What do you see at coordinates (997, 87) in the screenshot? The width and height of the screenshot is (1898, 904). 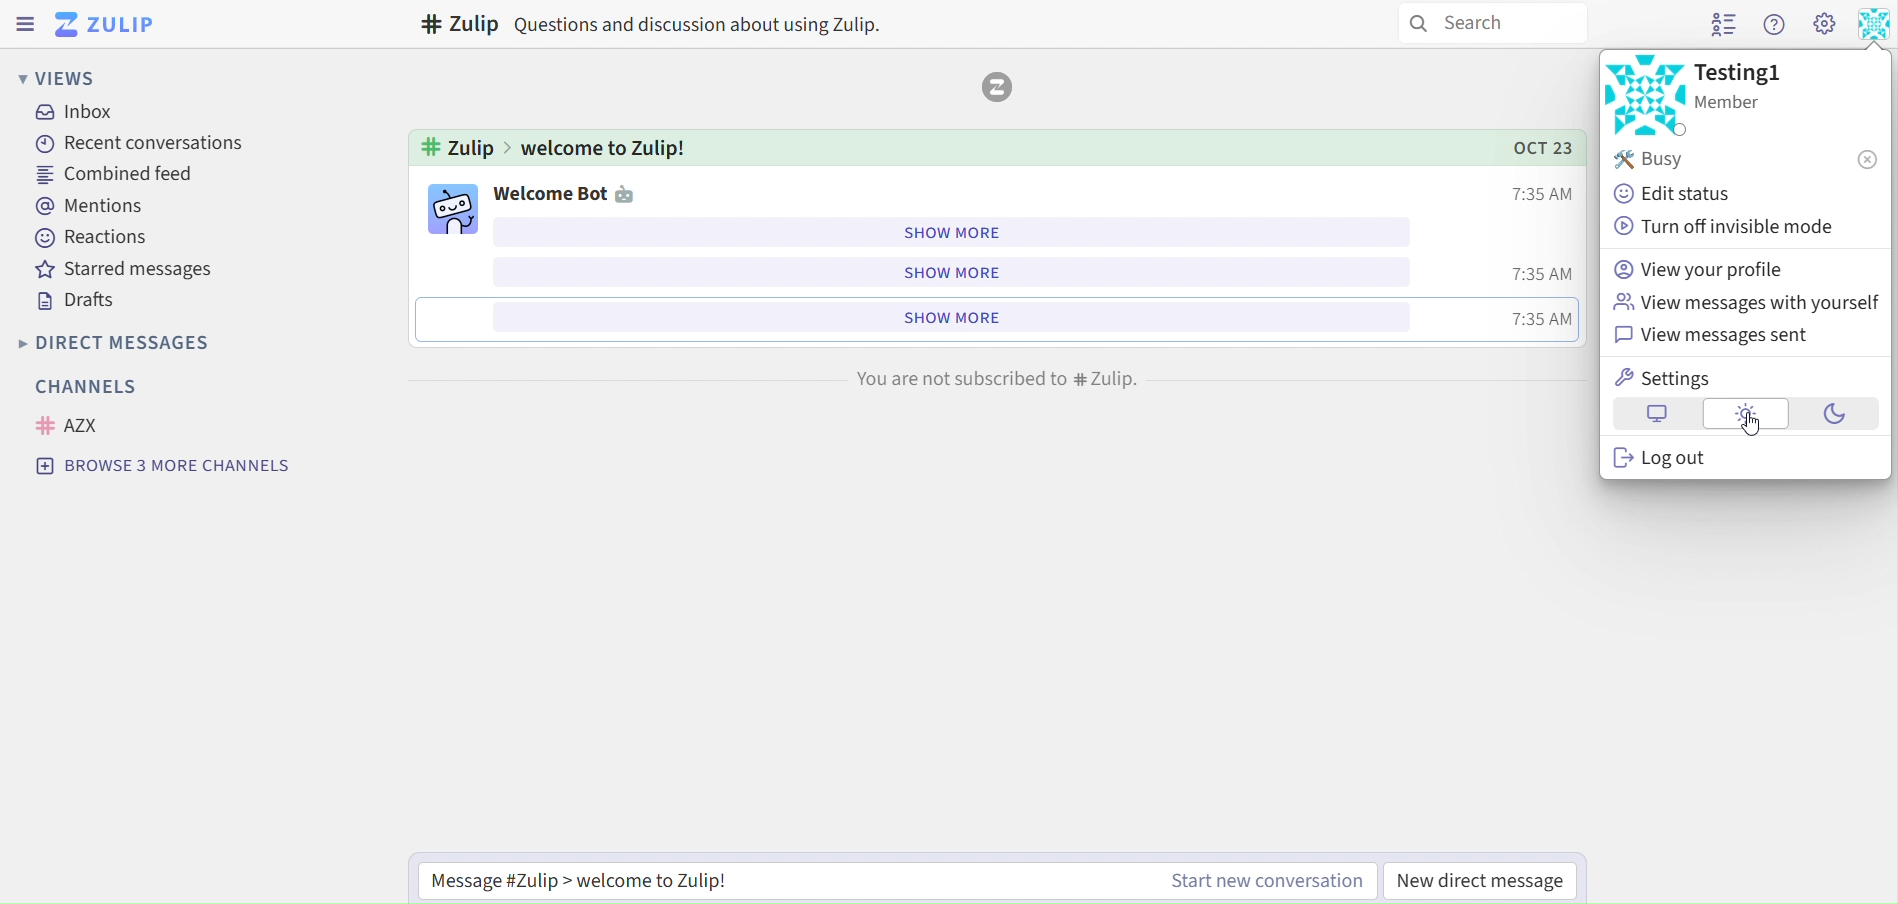 I see `image` at bounding box center [997, 87].